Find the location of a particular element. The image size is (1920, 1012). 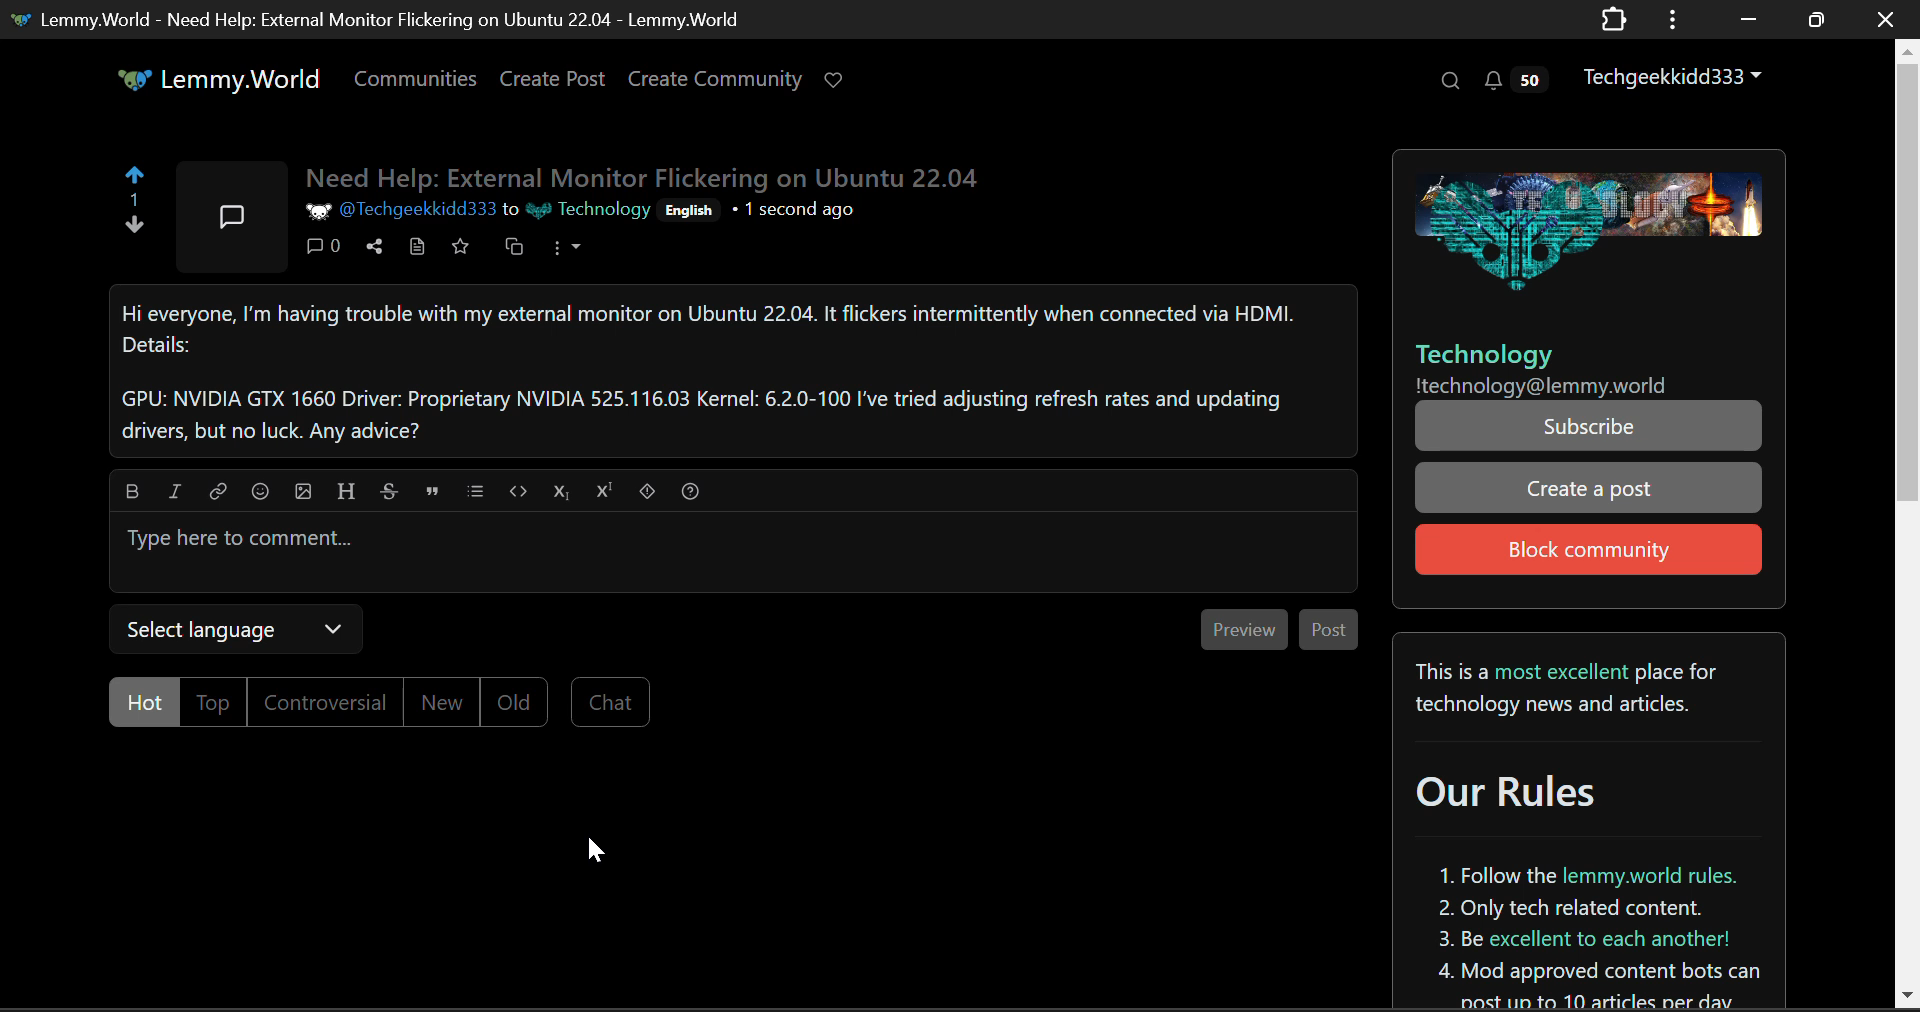

Save is located at coordinates (464, 250).